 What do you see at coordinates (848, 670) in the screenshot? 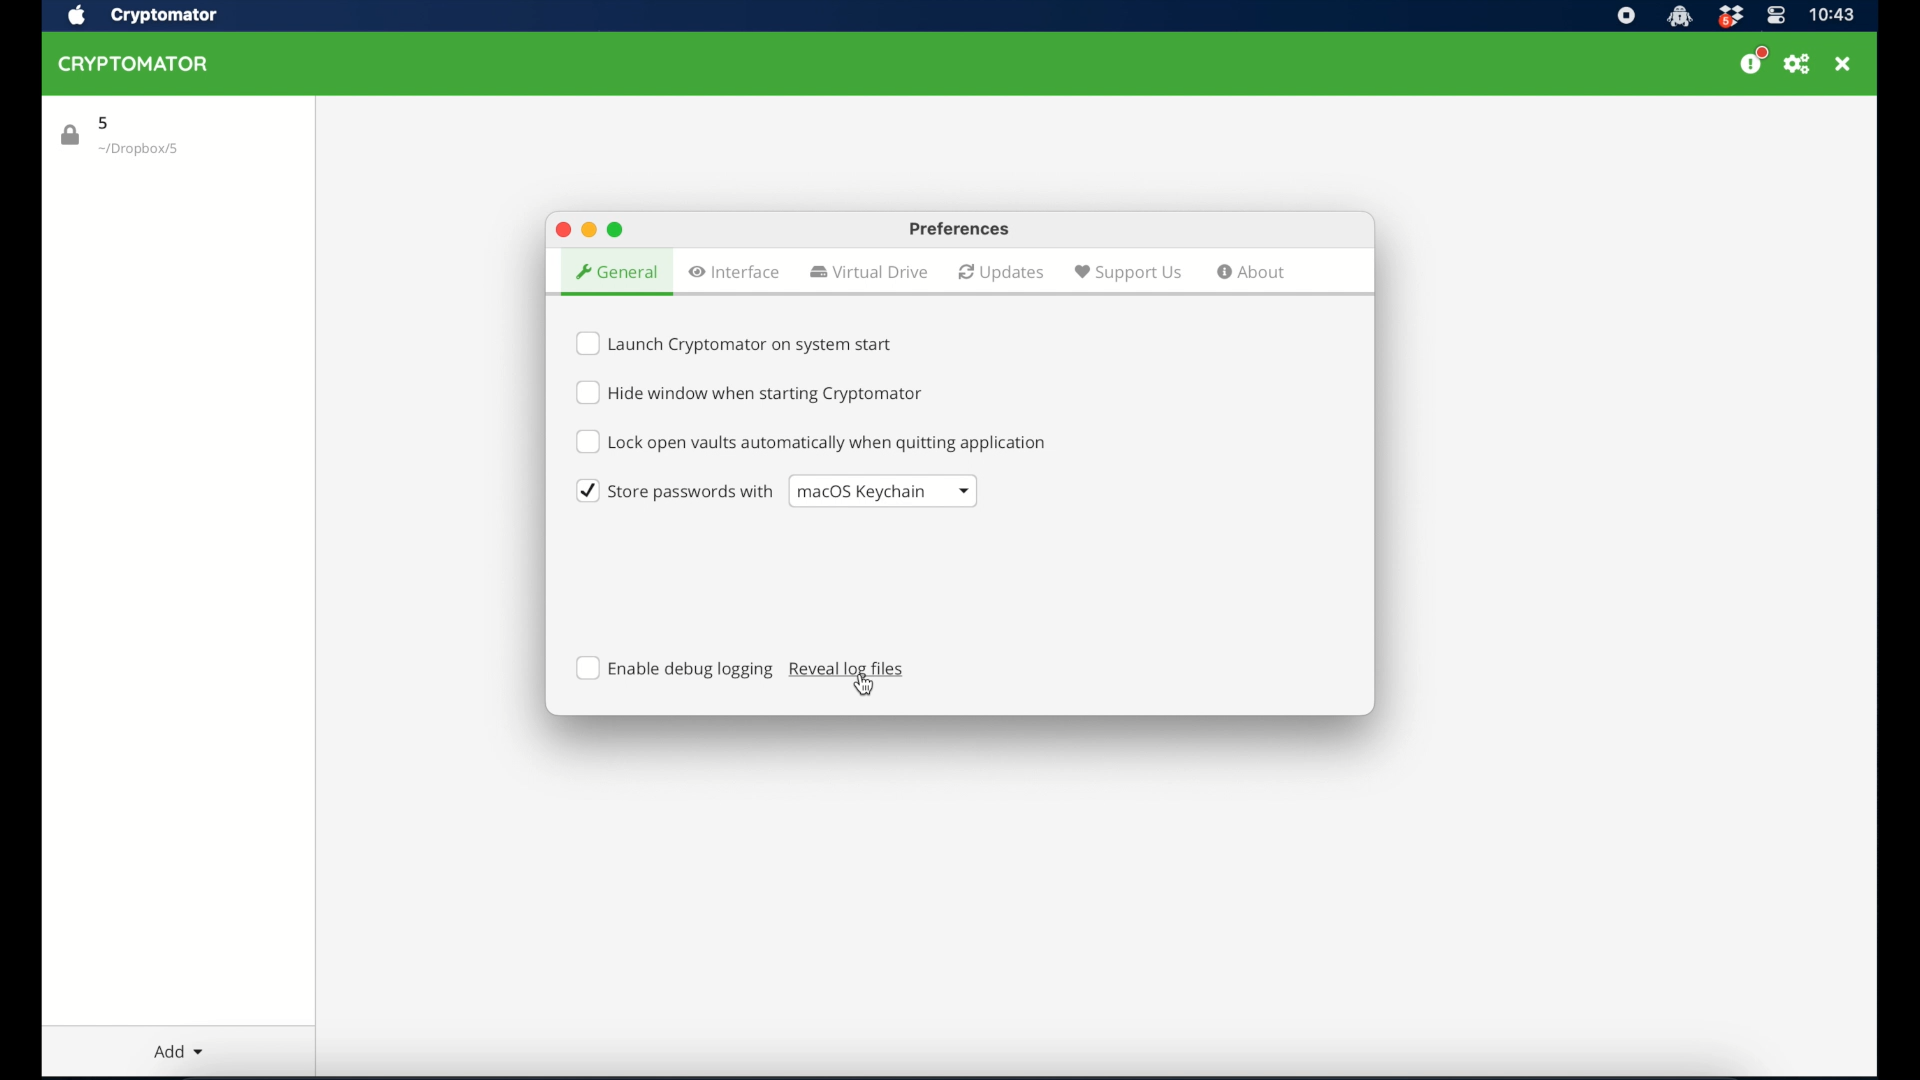
I see `reveal log files` at bounding box center [848, 670].